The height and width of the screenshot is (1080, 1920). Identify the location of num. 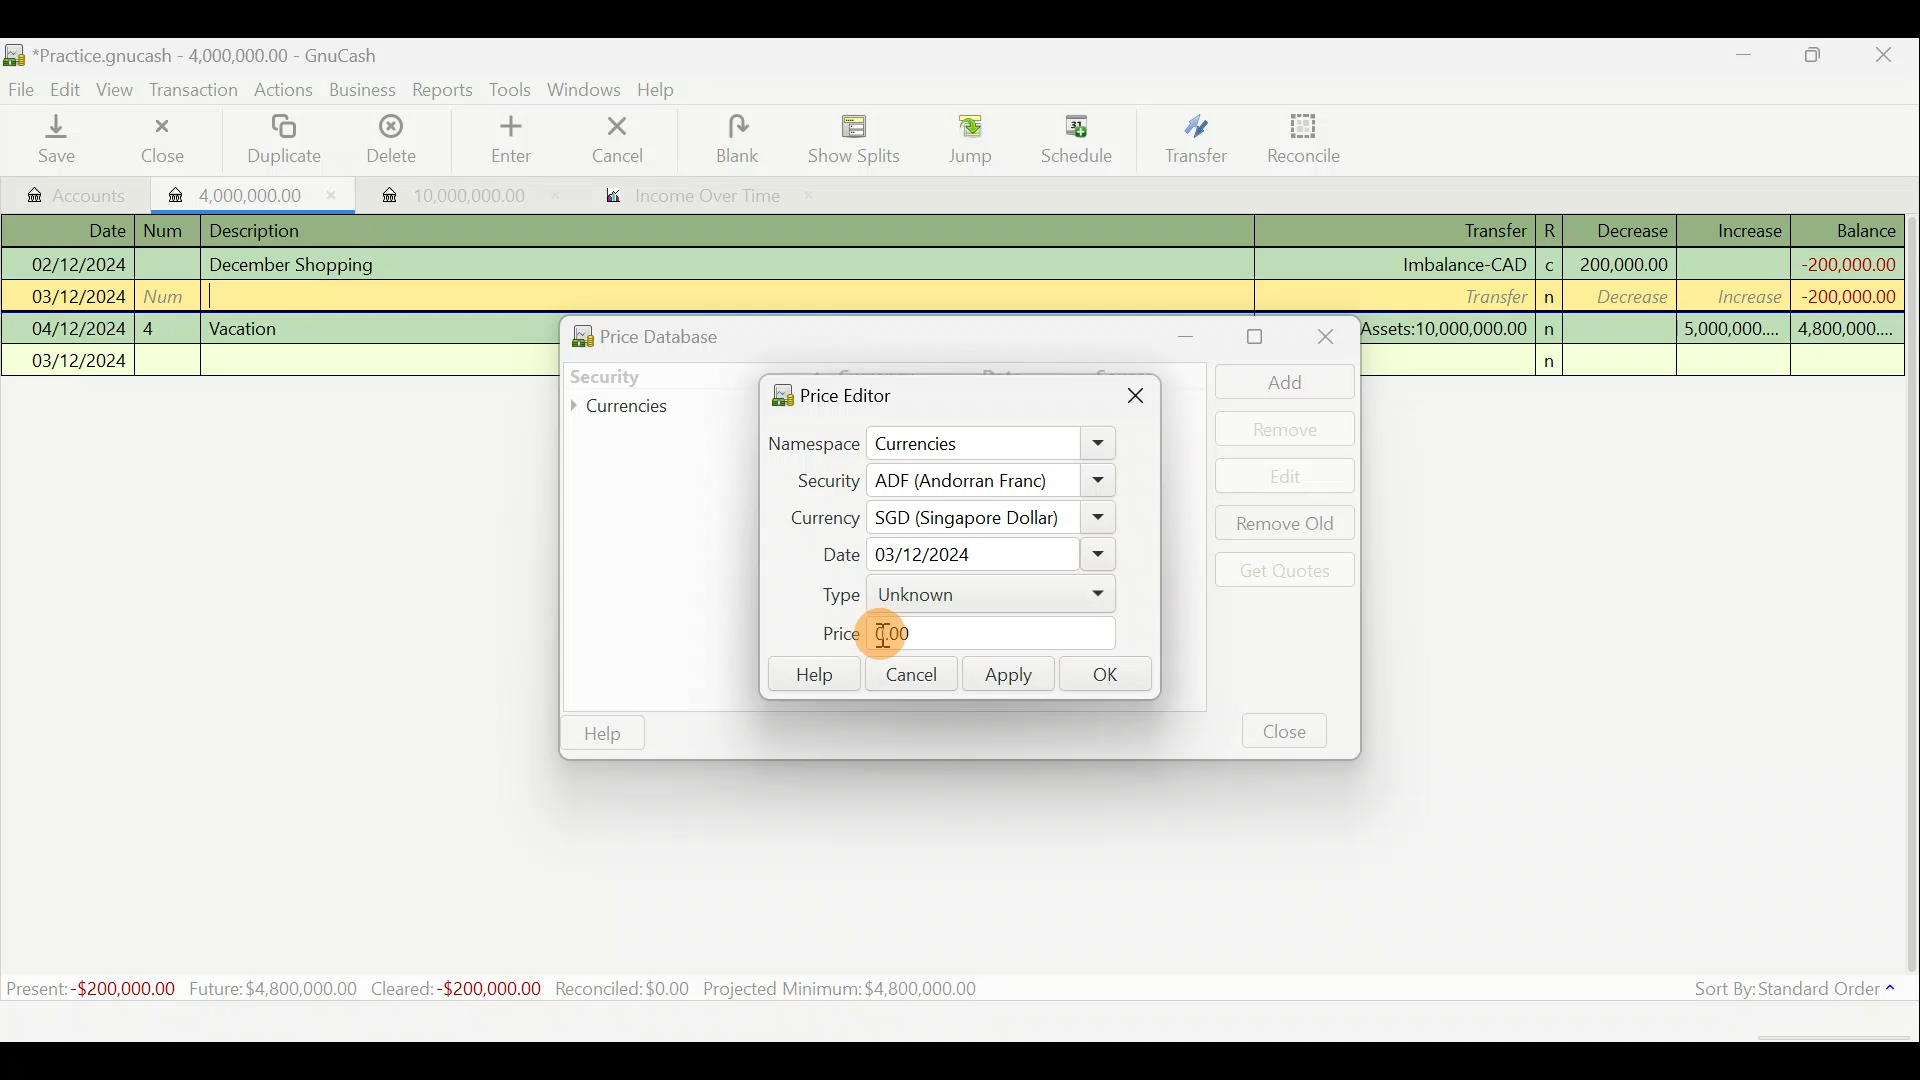
(169, 295).